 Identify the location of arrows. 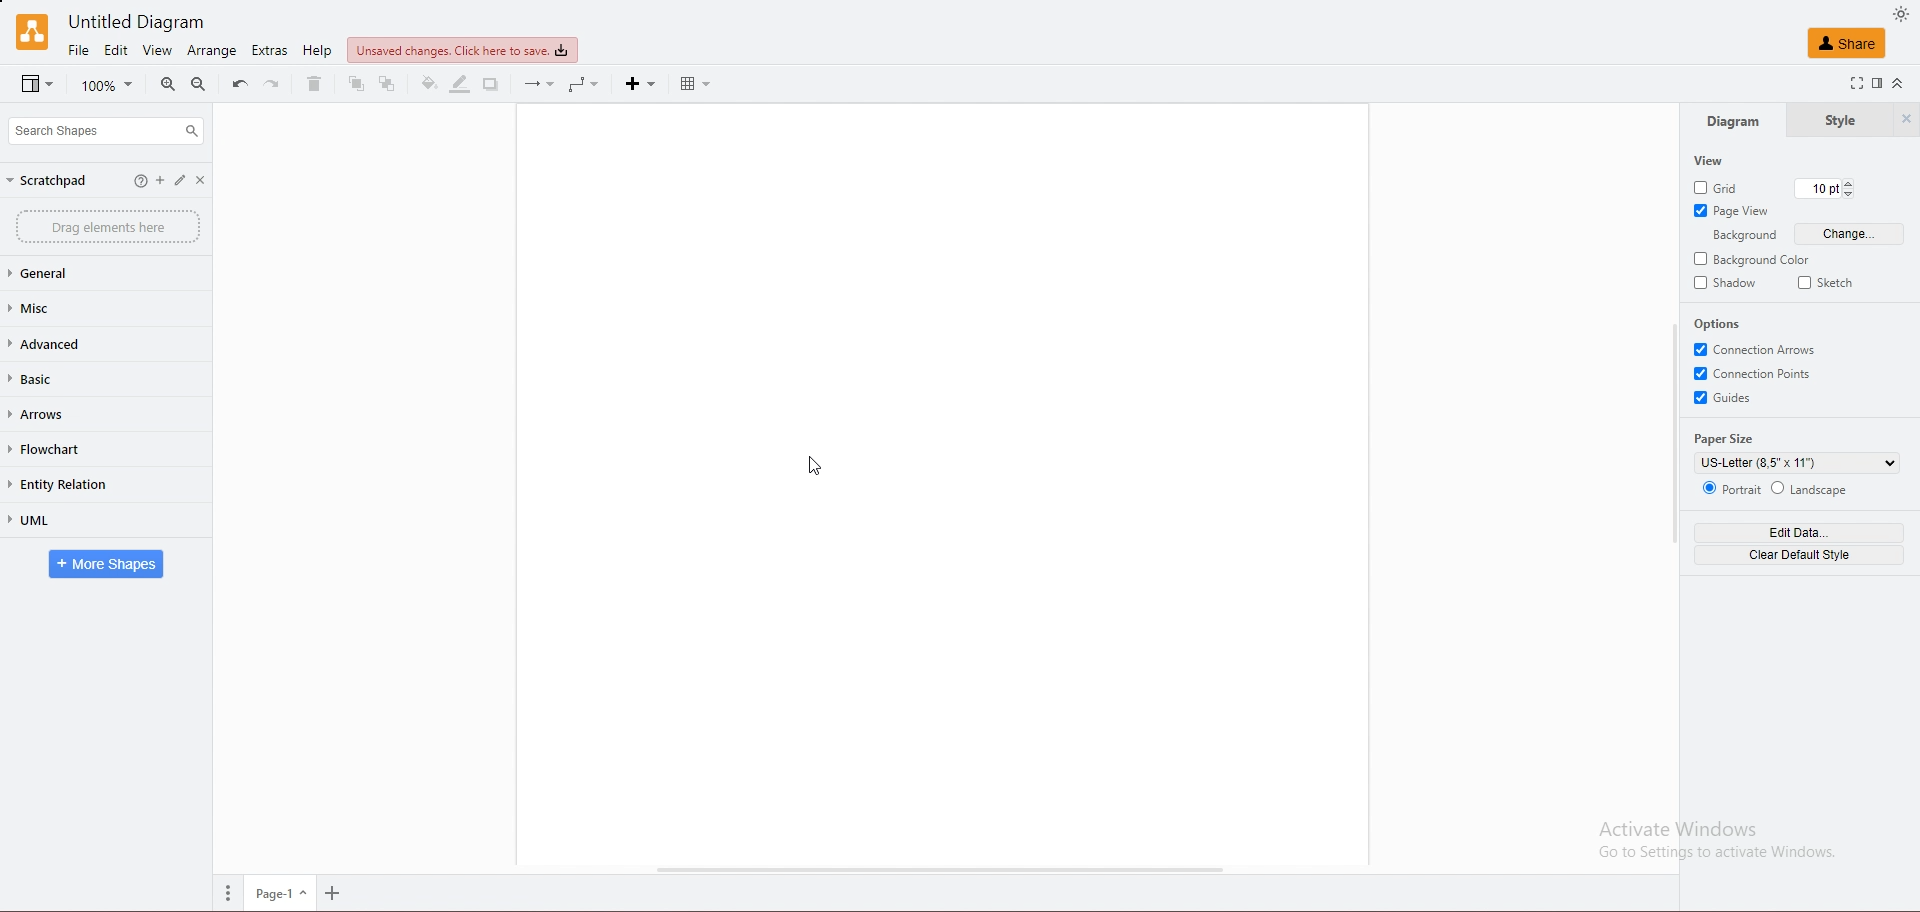
(64, 413).